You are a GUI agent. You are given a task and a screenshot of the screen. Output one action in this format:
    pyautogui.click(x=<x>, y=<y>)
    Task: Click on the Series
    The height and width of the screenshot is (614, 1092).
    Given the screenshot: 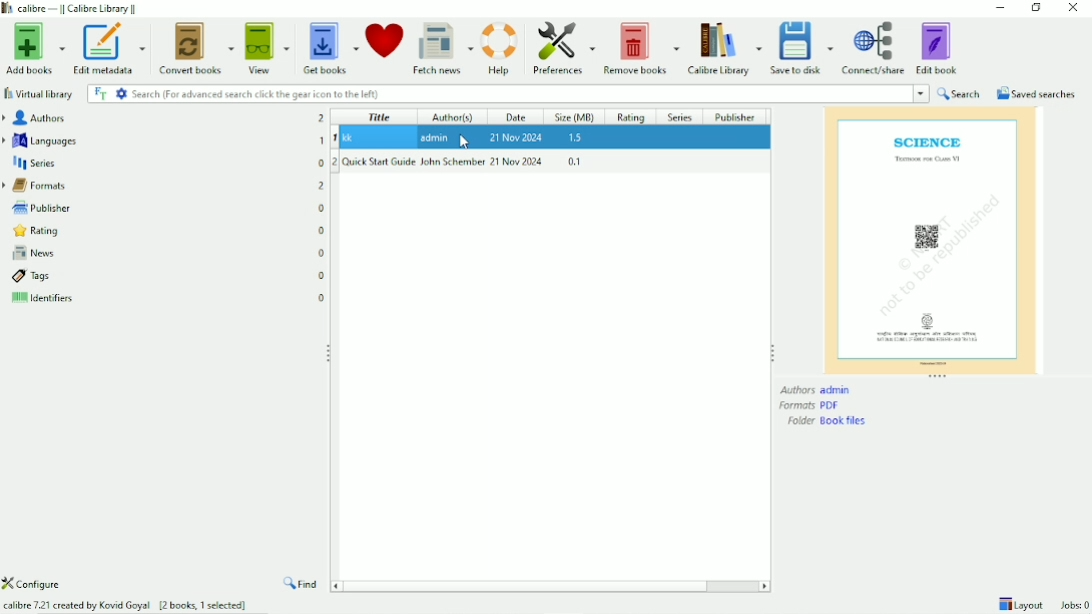 What is the action you would take?
    pyautogui.click(x=679, y=117)
    